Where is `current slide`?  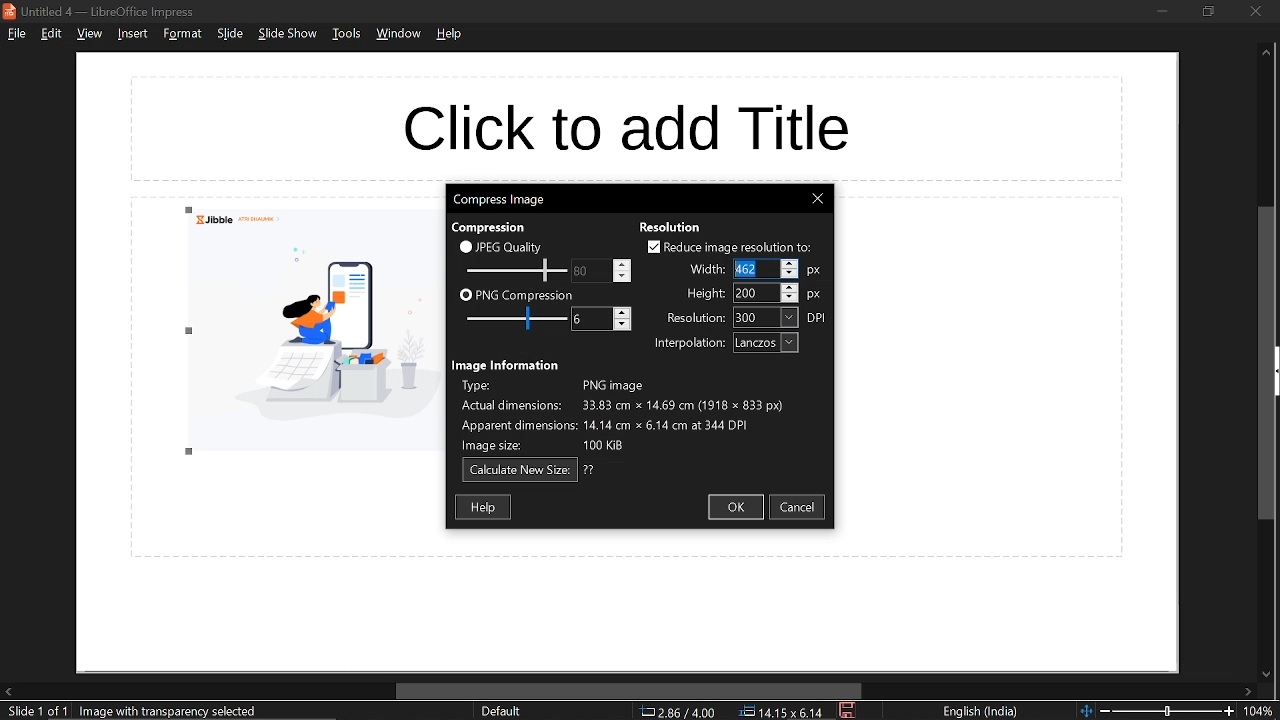 current slide is located at coordinates (34, 712).